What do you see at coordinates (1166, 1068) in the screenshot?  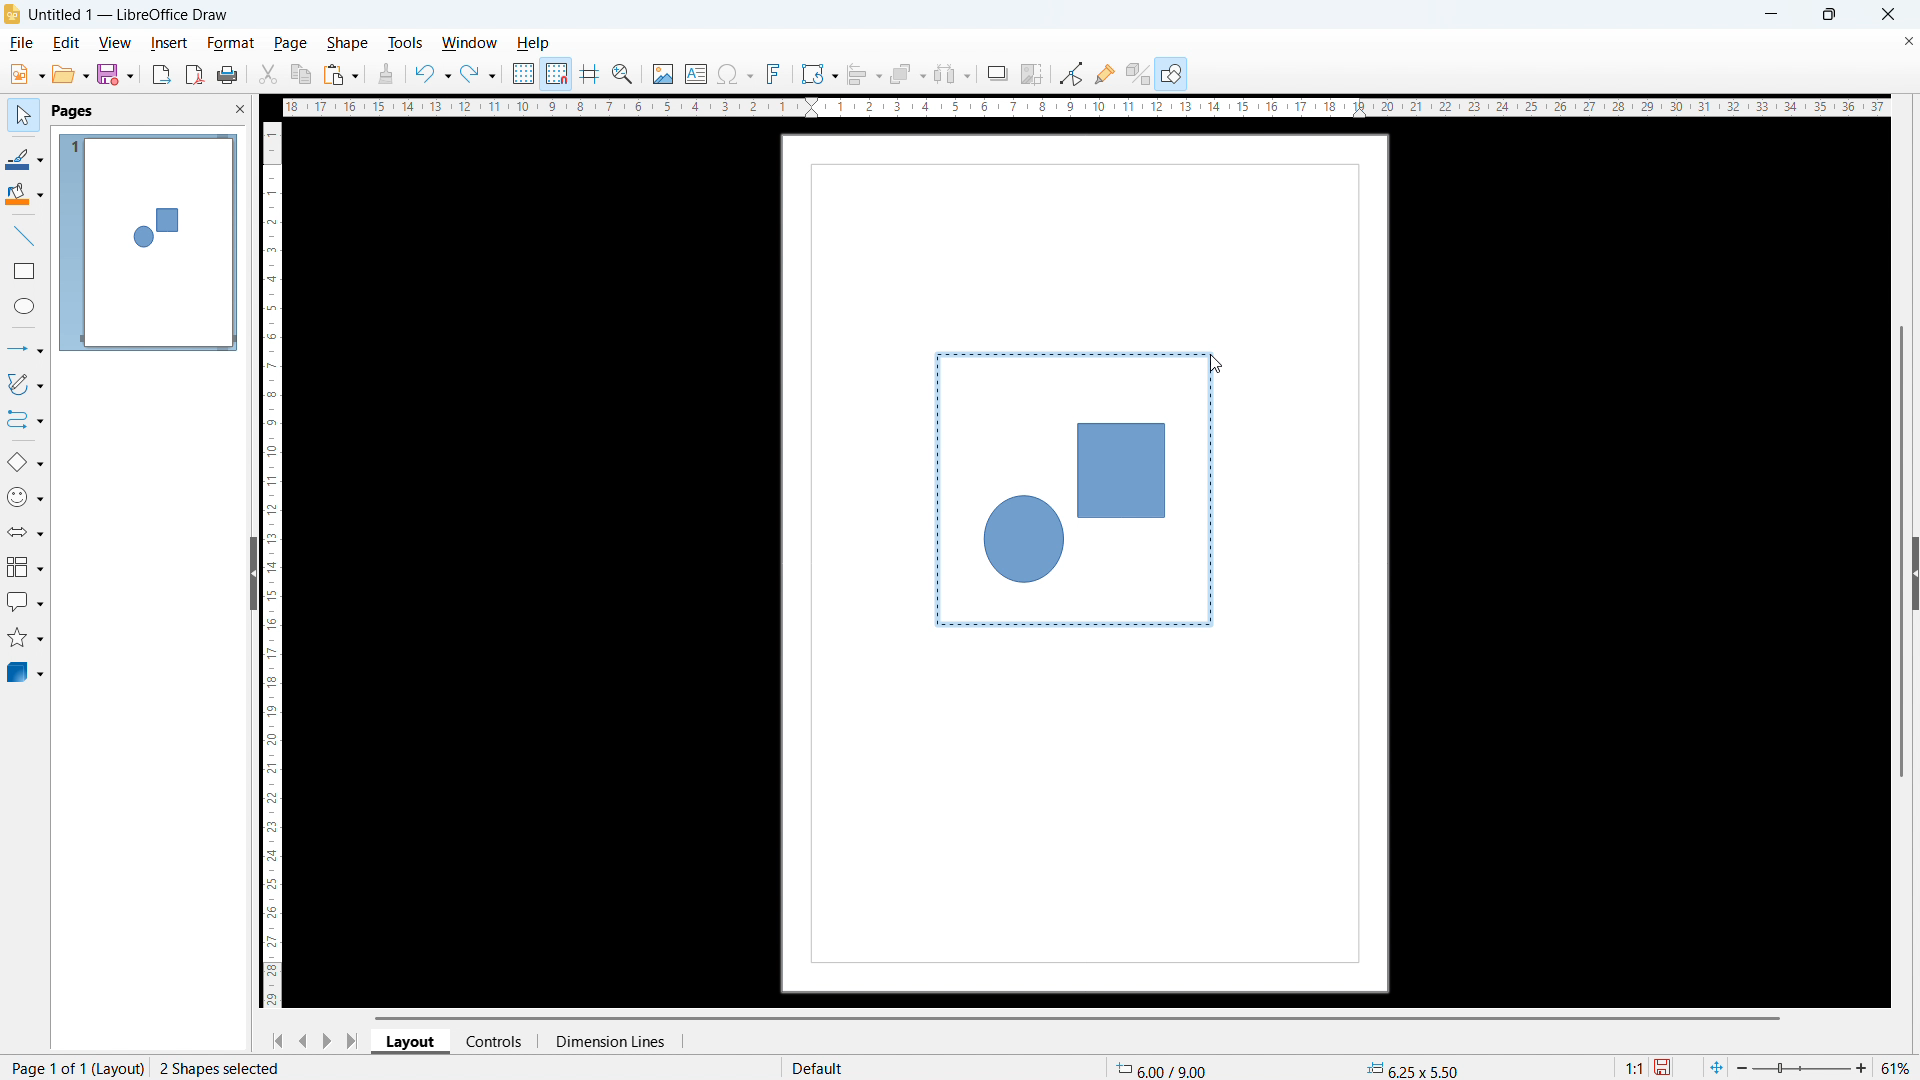 I see `cursor coordinate` at bounding box center [1166, 1068].